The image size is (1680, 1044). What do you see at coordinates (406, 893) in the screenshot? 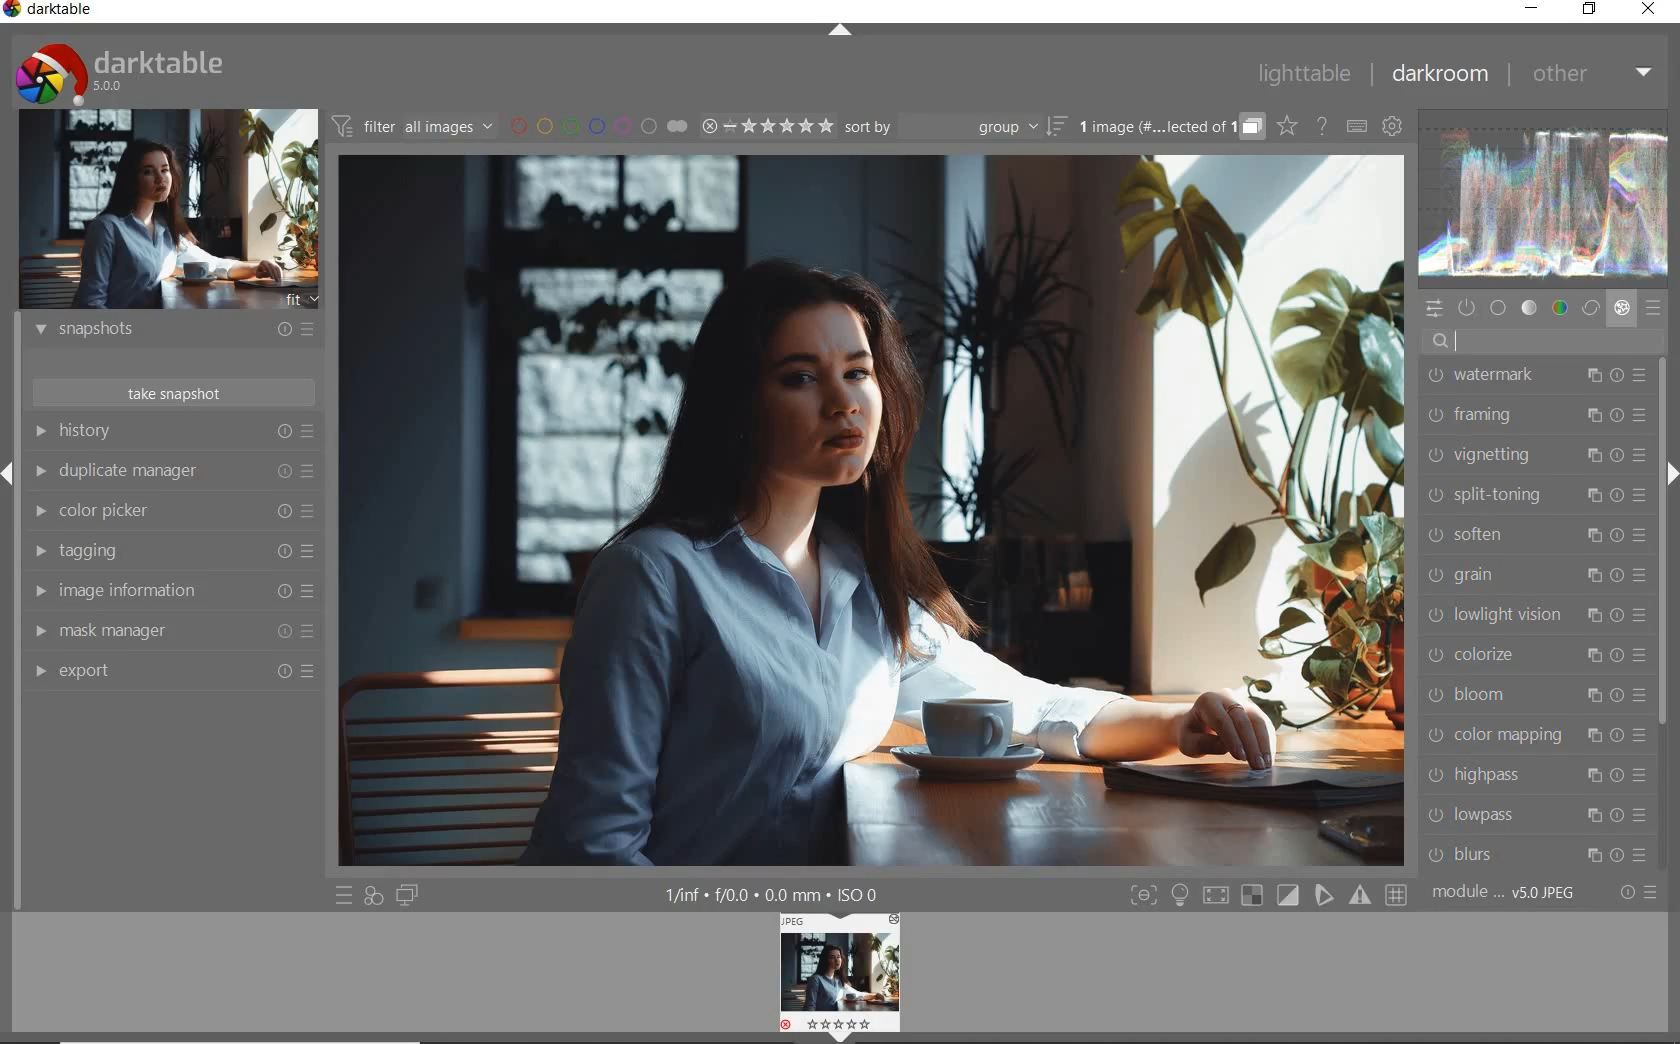
I see `display a second darkroom image window` at bounding box center [406, 893].